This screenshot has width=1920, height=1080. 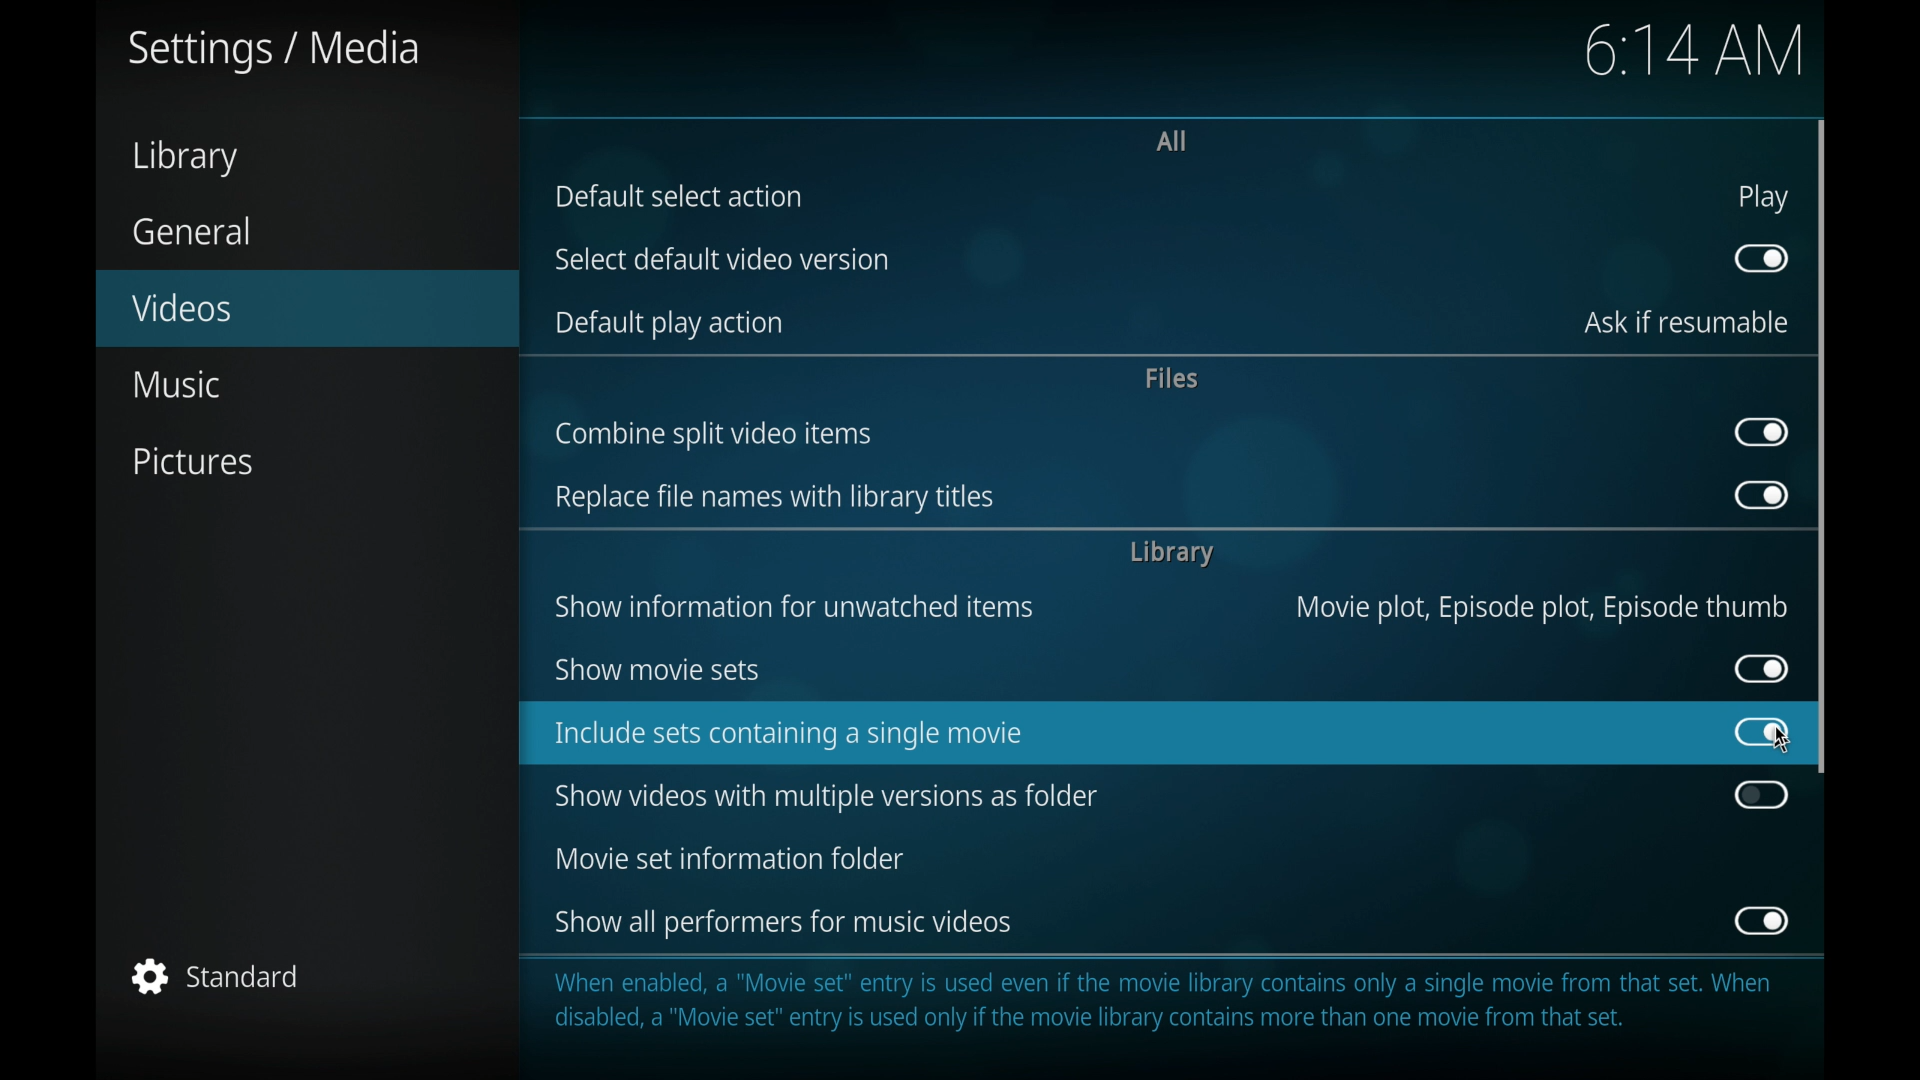 What do you see at coordinates (1693, 52) in the screenshot?
I see `time` at bounding box center [1693, 52].